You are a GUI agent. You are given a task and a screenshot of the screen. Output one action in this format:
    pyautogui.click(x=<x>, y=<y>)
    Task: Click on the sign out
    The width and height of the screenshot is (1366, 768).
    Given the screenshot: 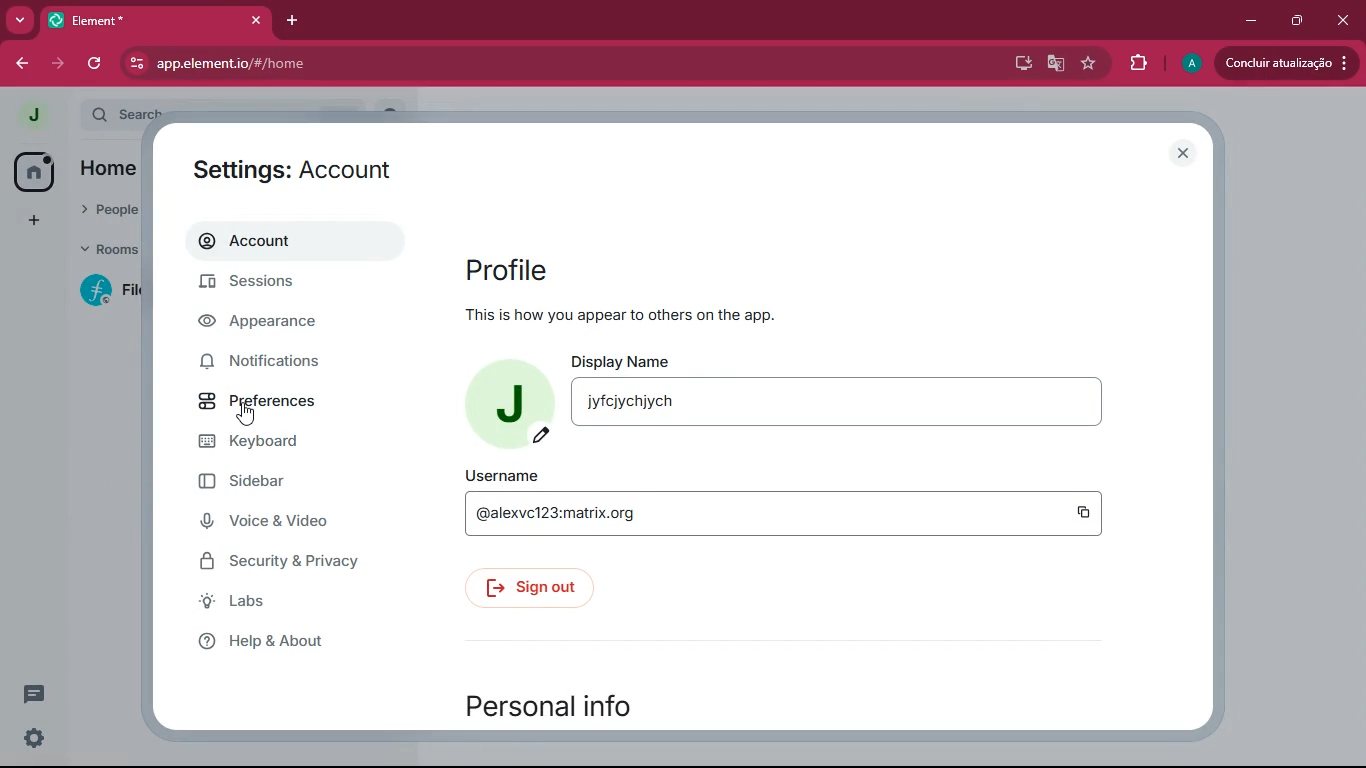 What is the action you would take?
    pyautogui.click(x=527, y=588)
    